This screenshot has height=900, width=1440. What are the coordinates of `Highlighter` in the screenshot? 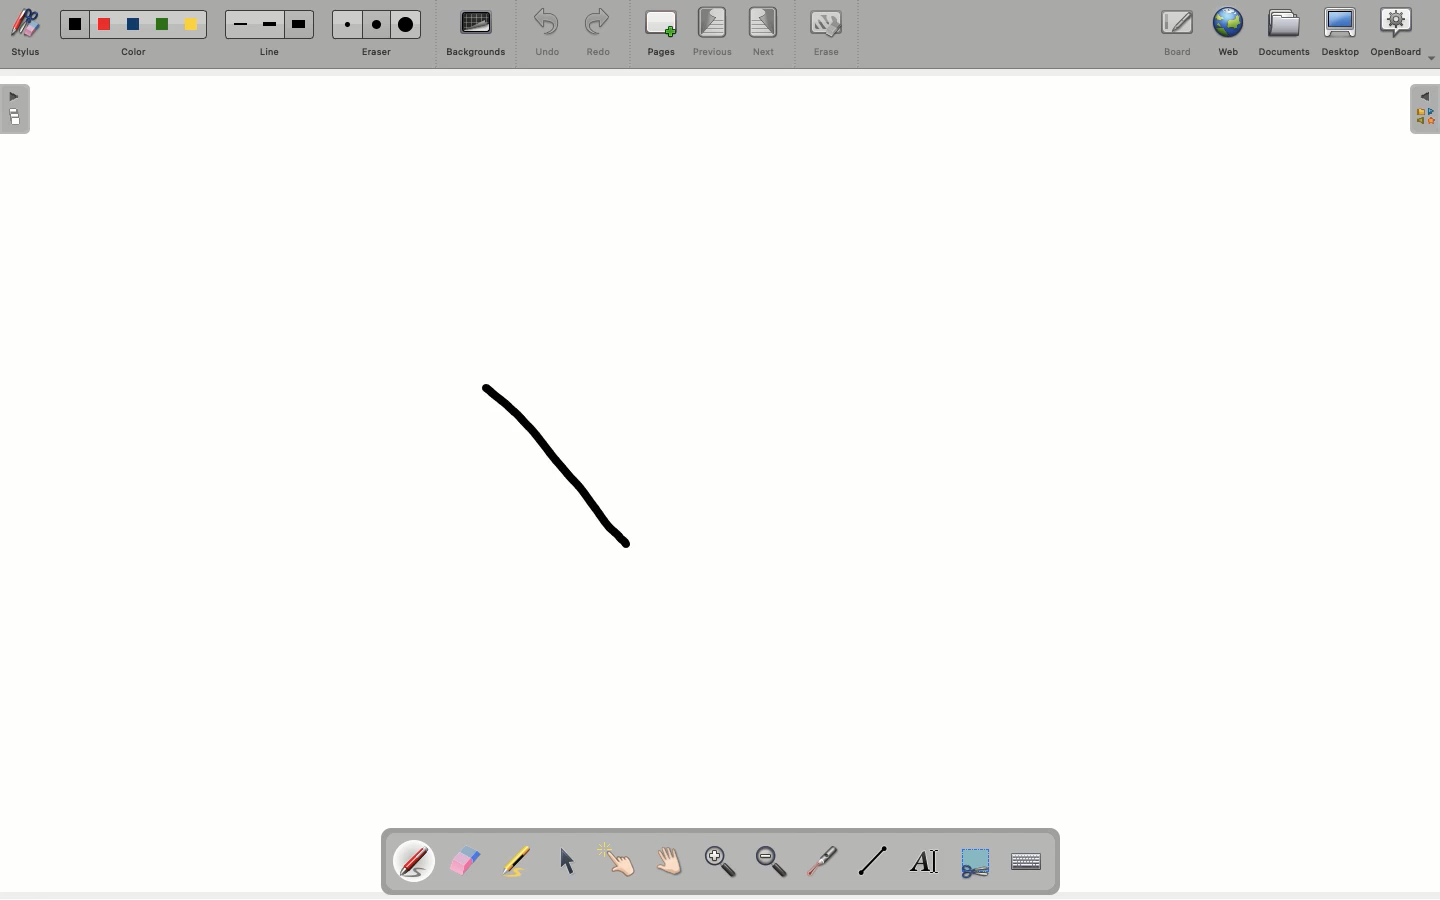 It's located at (520, 861).